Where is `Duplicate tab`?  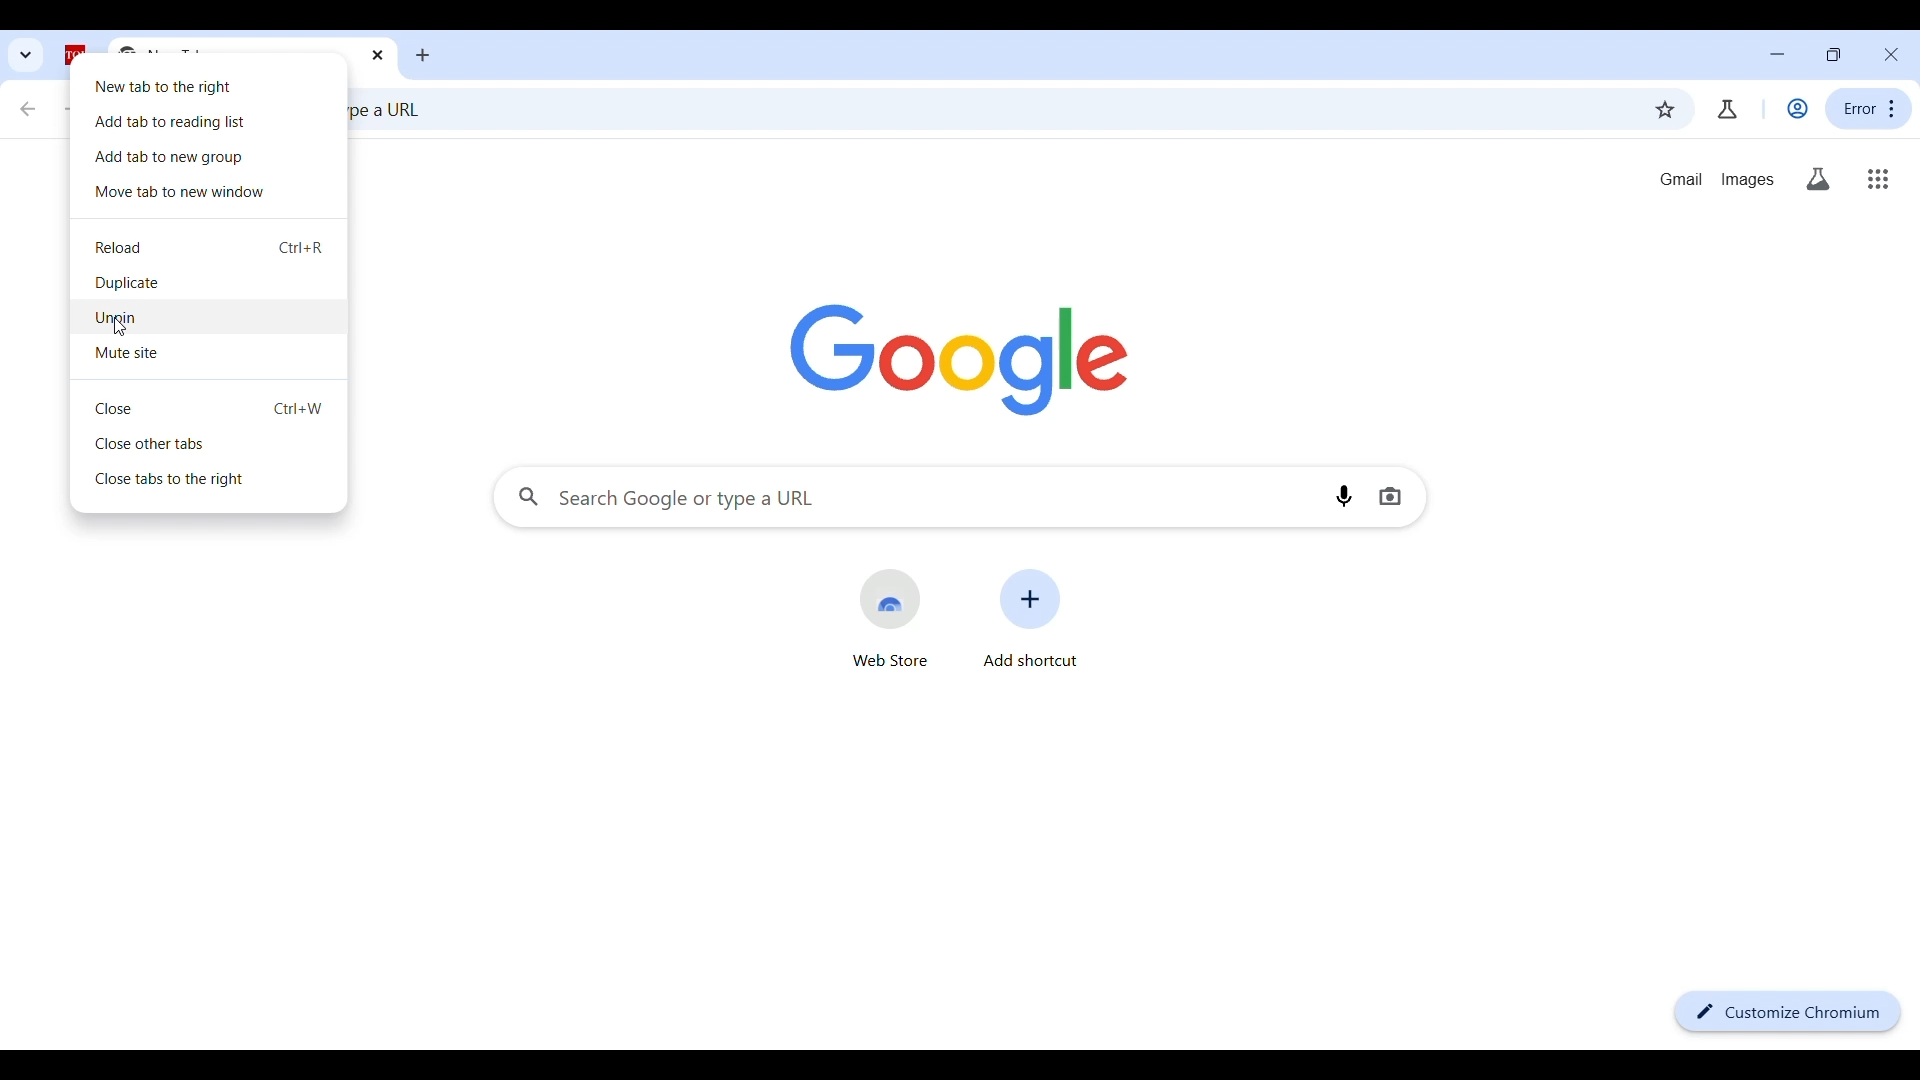 Duplicate tab is located at coordinates (211, 283).